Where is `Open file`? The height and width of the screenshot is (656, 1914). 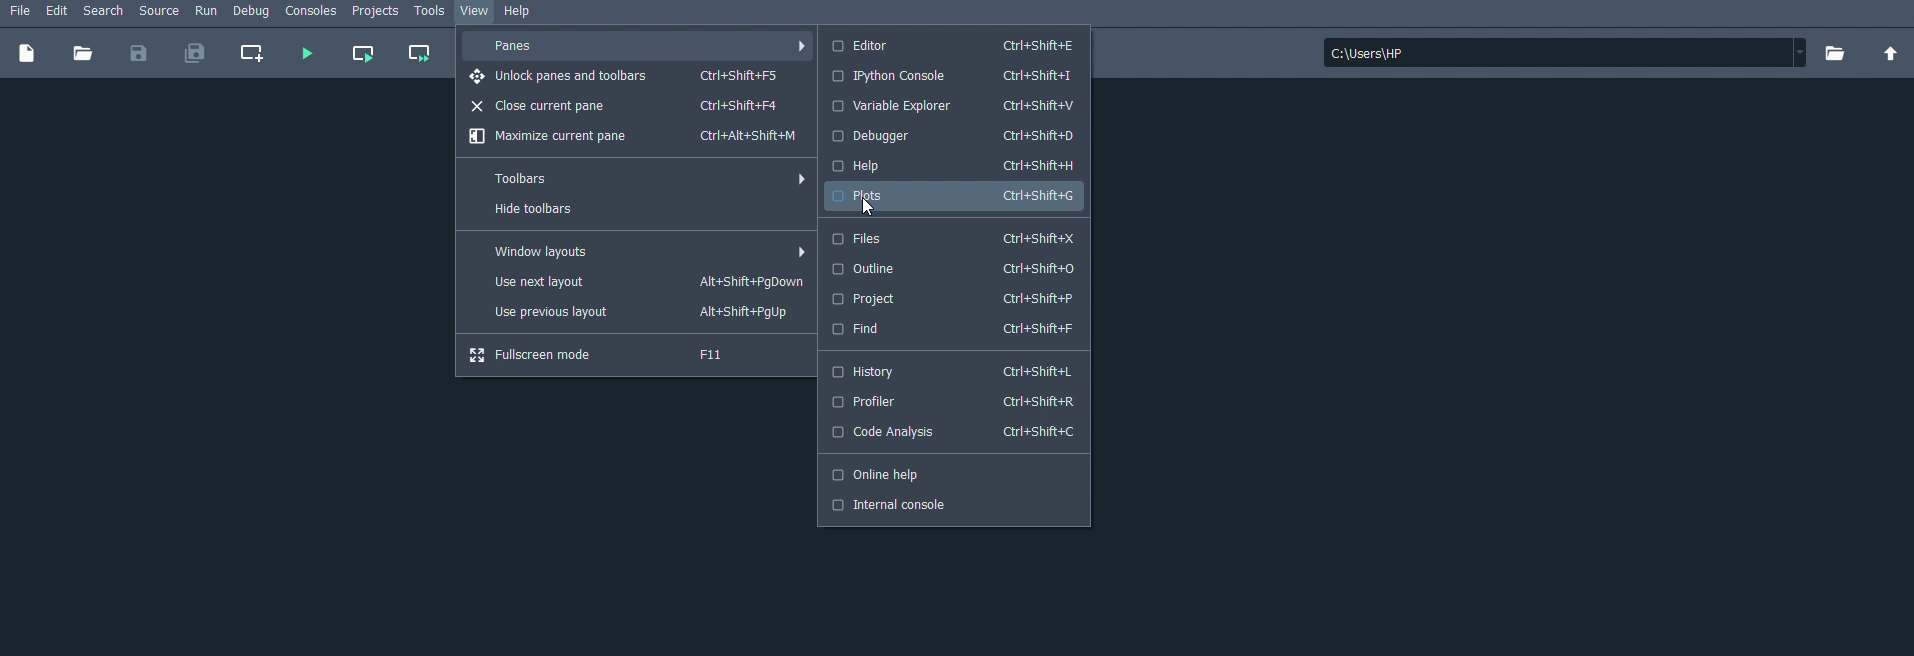 Open file is located at coordinates (83, 52).